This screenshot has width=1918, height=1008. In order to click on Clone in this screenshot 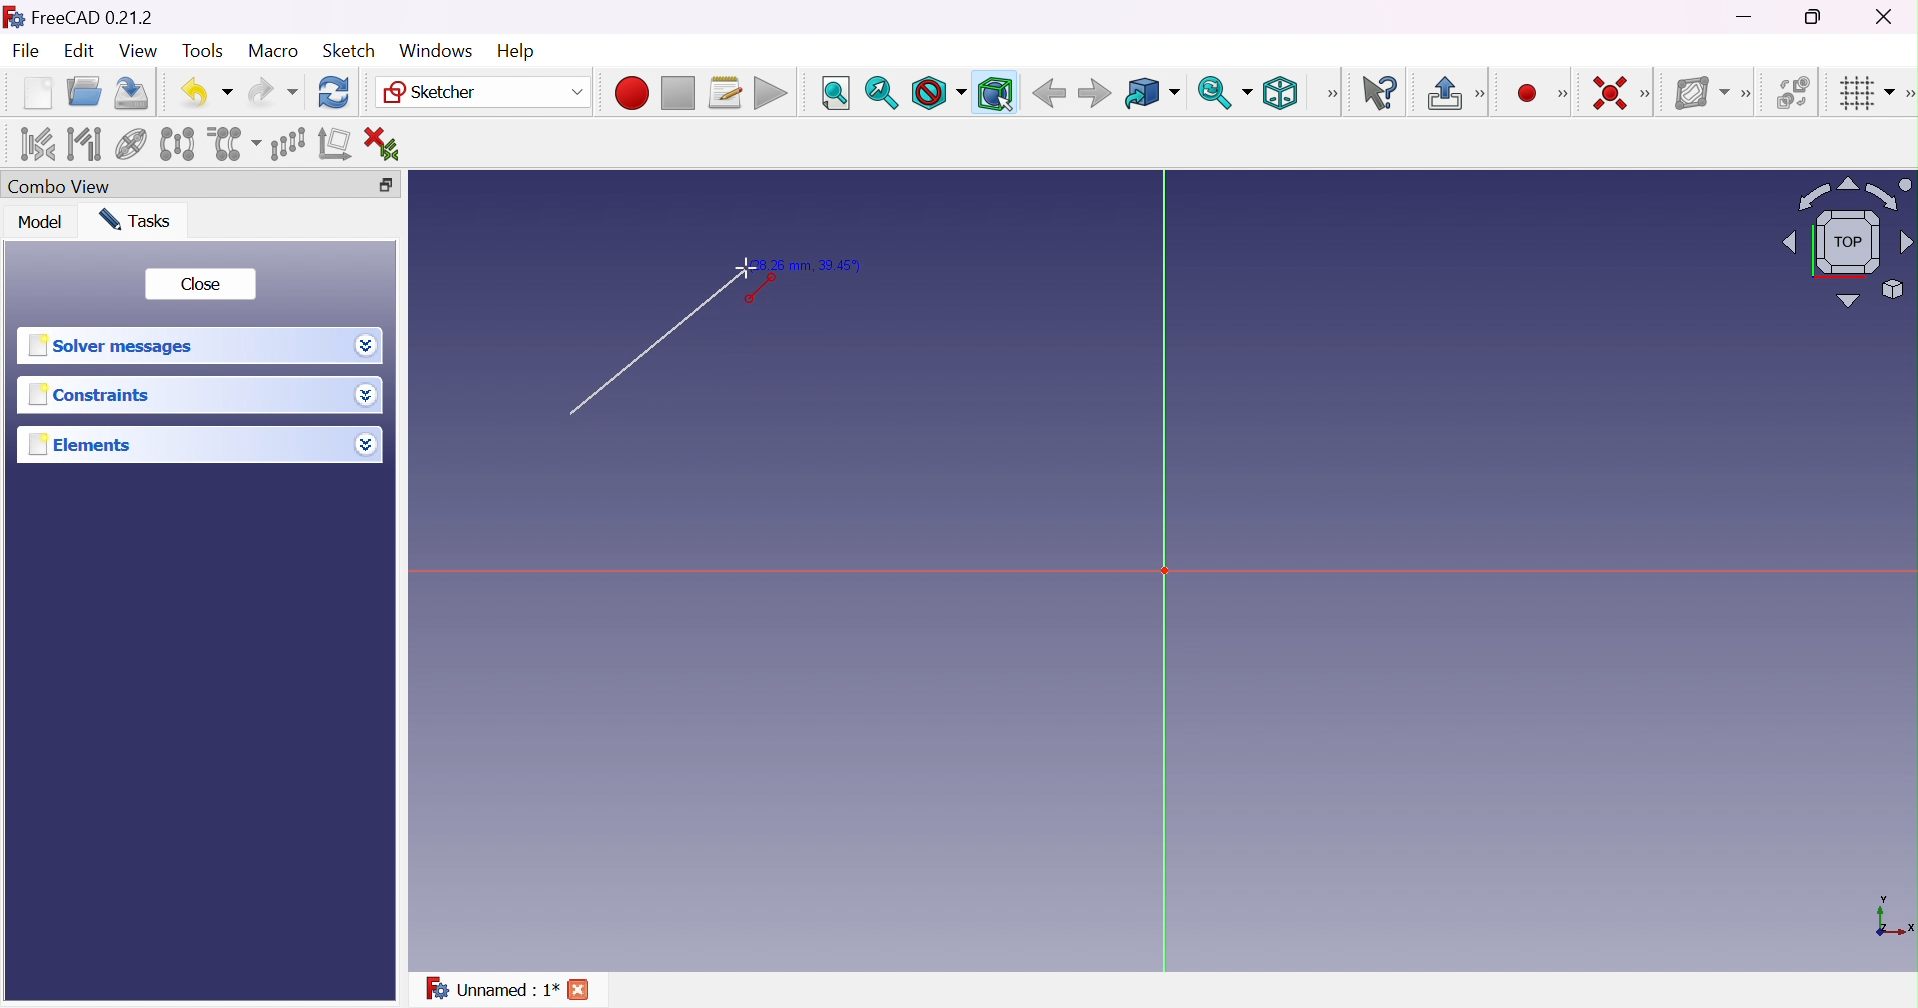, I will do `click(234, 142)`.